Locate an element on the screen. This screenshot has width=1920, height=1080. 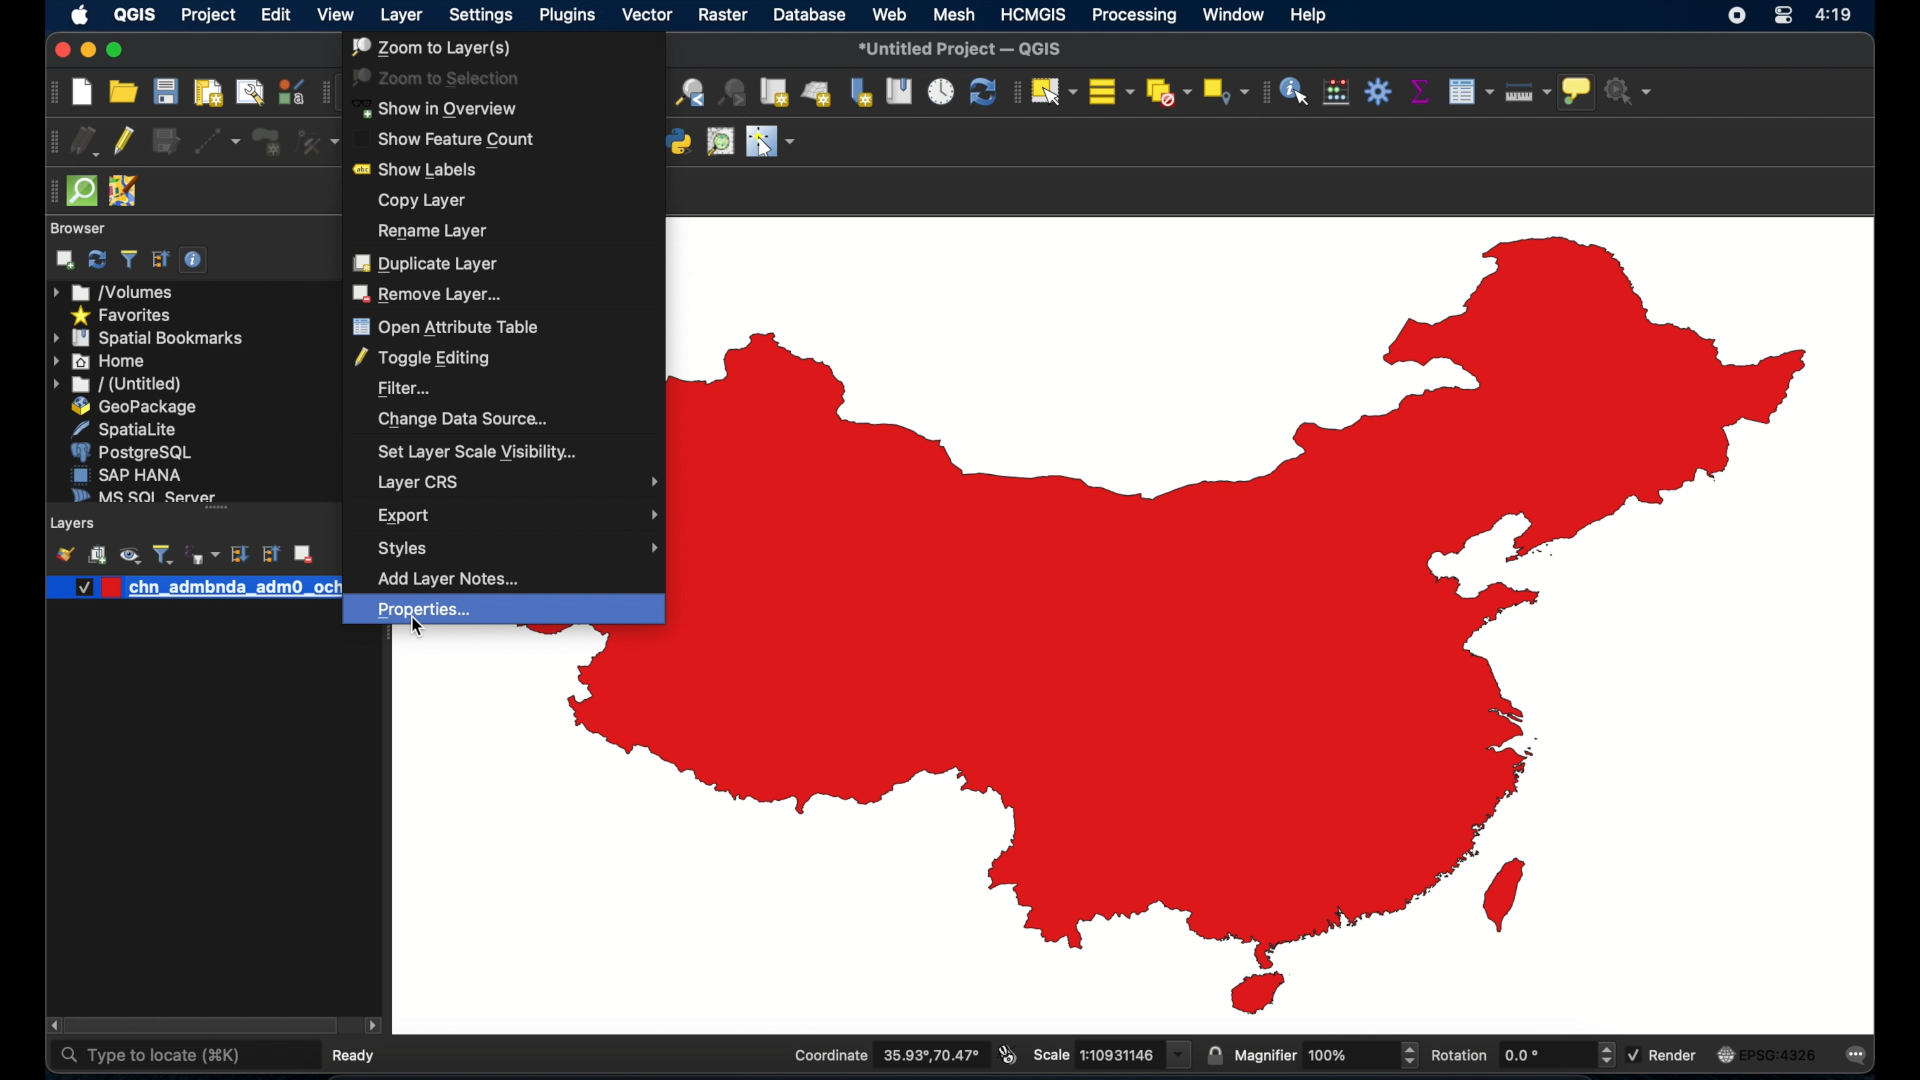
toolbox is located at coordinates (1379, 93).